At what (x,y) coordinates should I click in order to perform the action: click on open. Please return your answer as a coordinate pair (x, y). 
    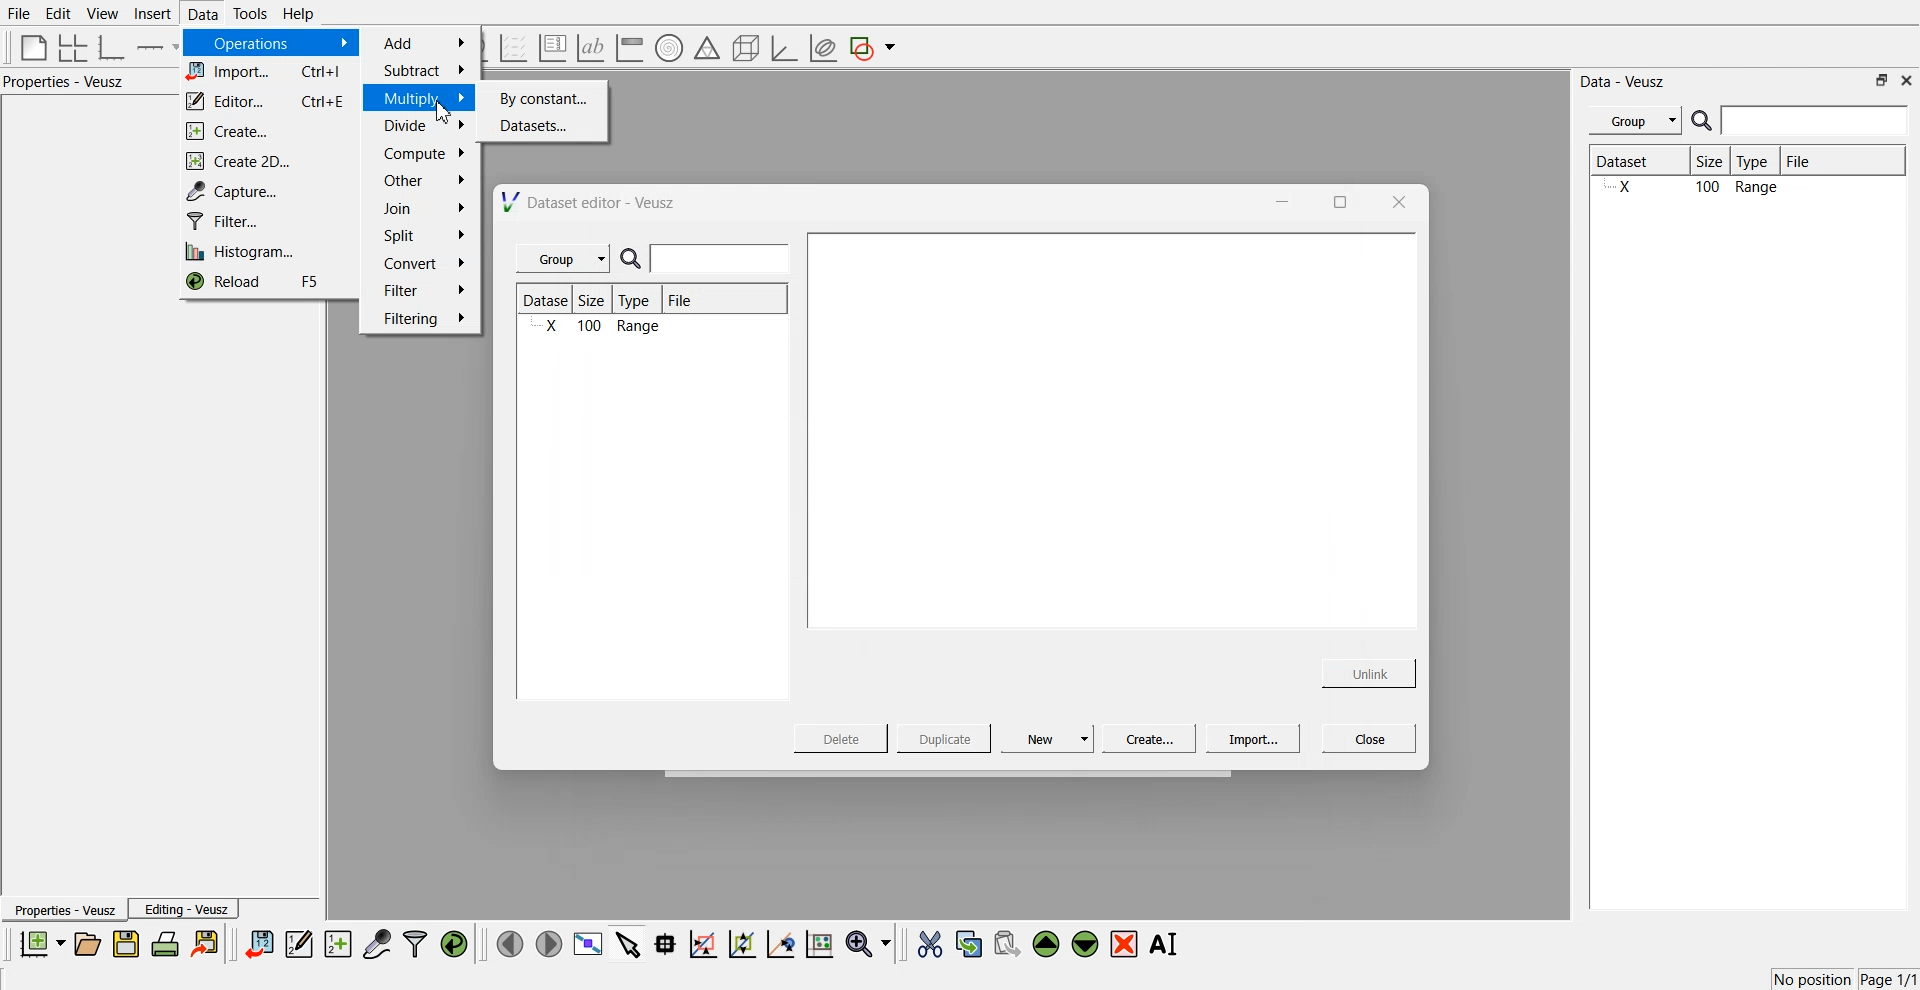
    Looking at the image, I should click on (87, 944).